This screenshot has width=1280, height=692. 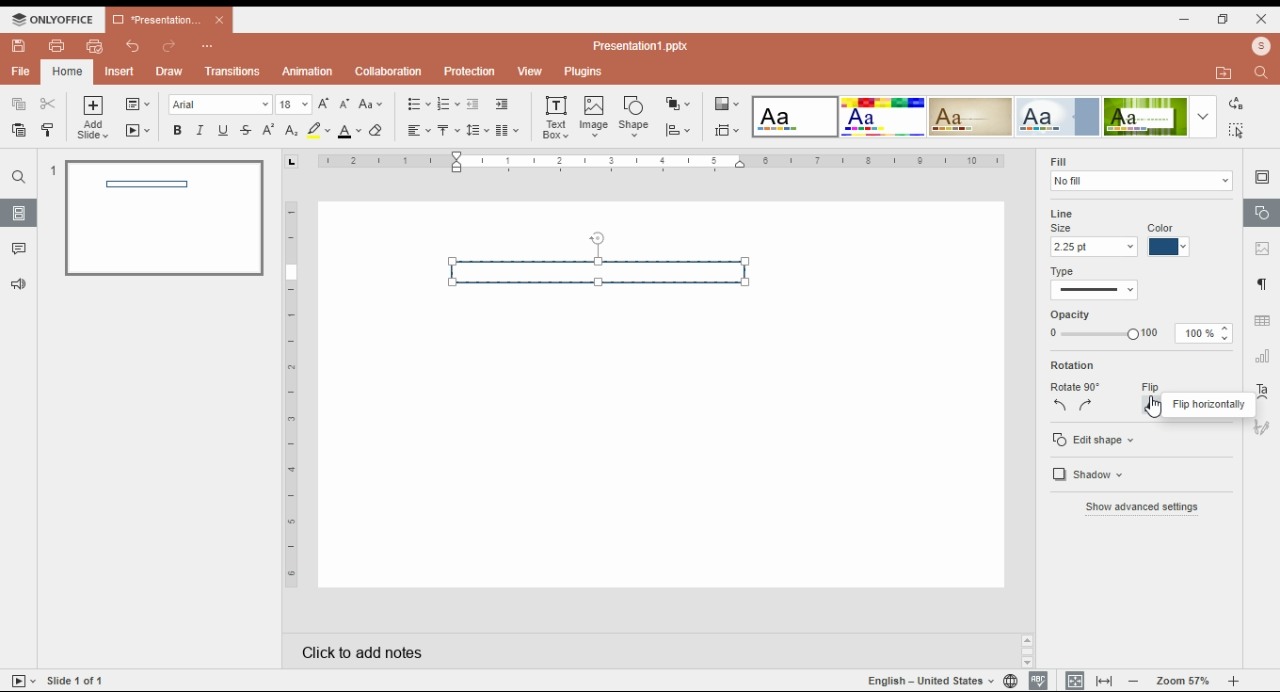 What do you see at coordinates (448, 131) in the screenshot?
I see `vertical alignment` at bounding box center [448, 131].